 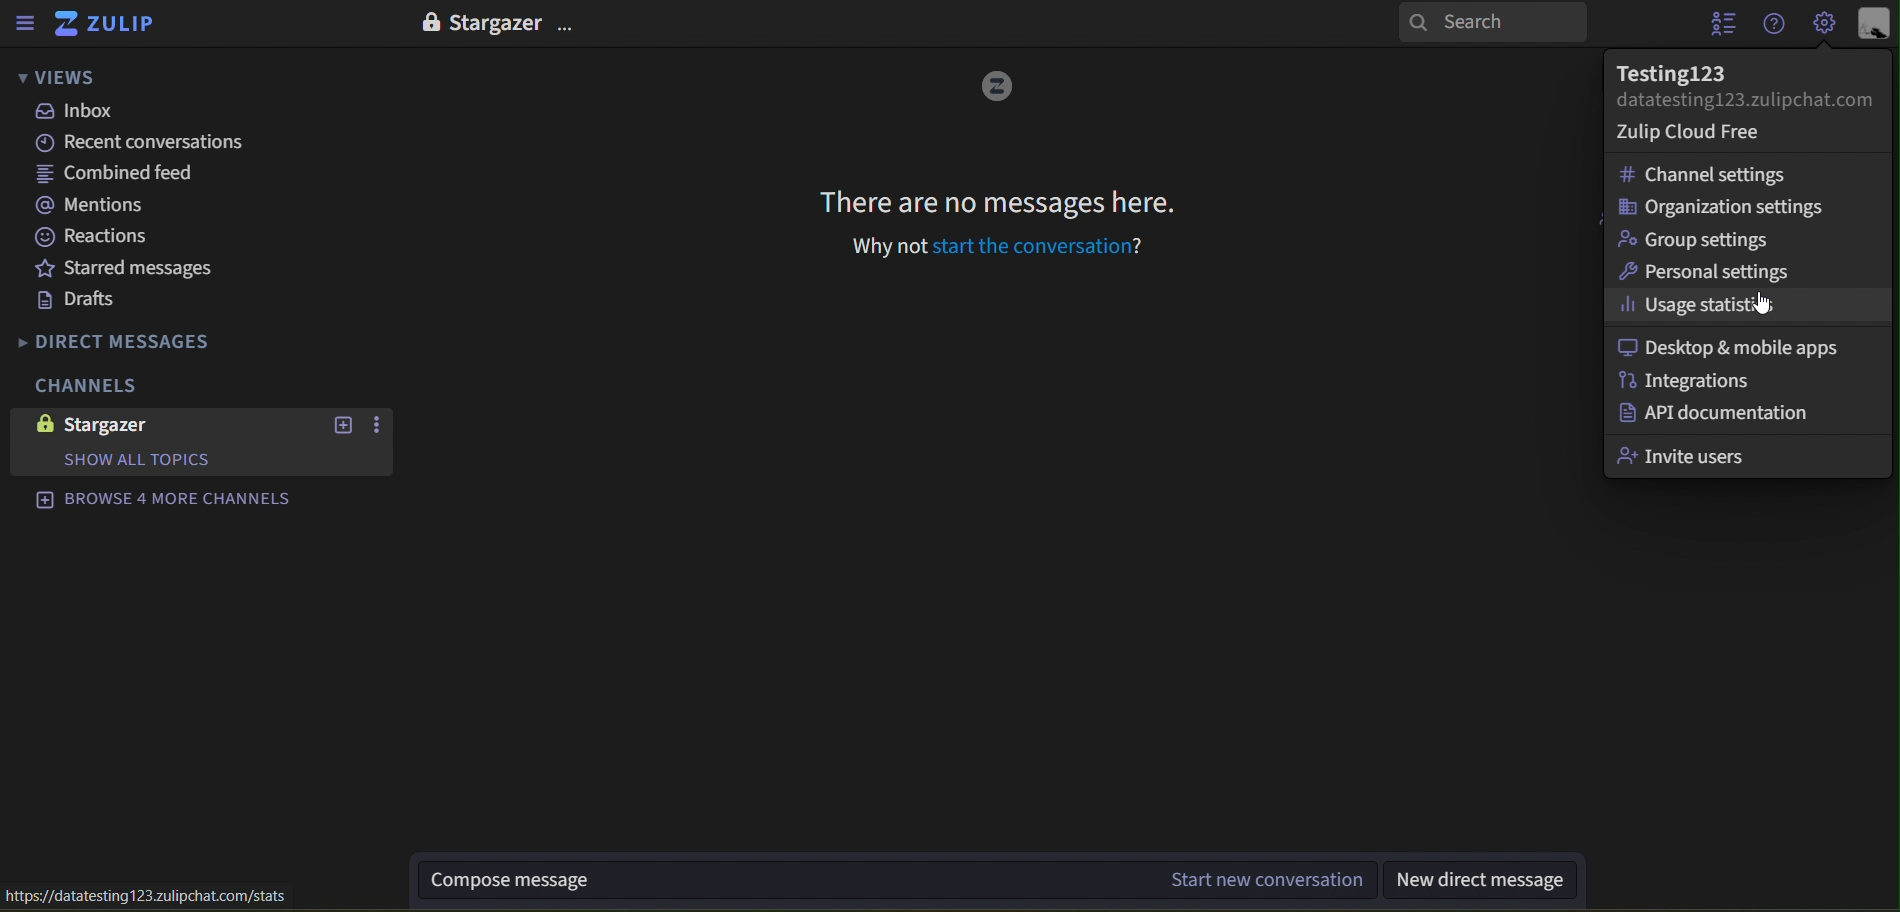 What do you see at coordinates (1775, 23) in the screenshot?
I see `get help` at bounding box center [1775, 23].